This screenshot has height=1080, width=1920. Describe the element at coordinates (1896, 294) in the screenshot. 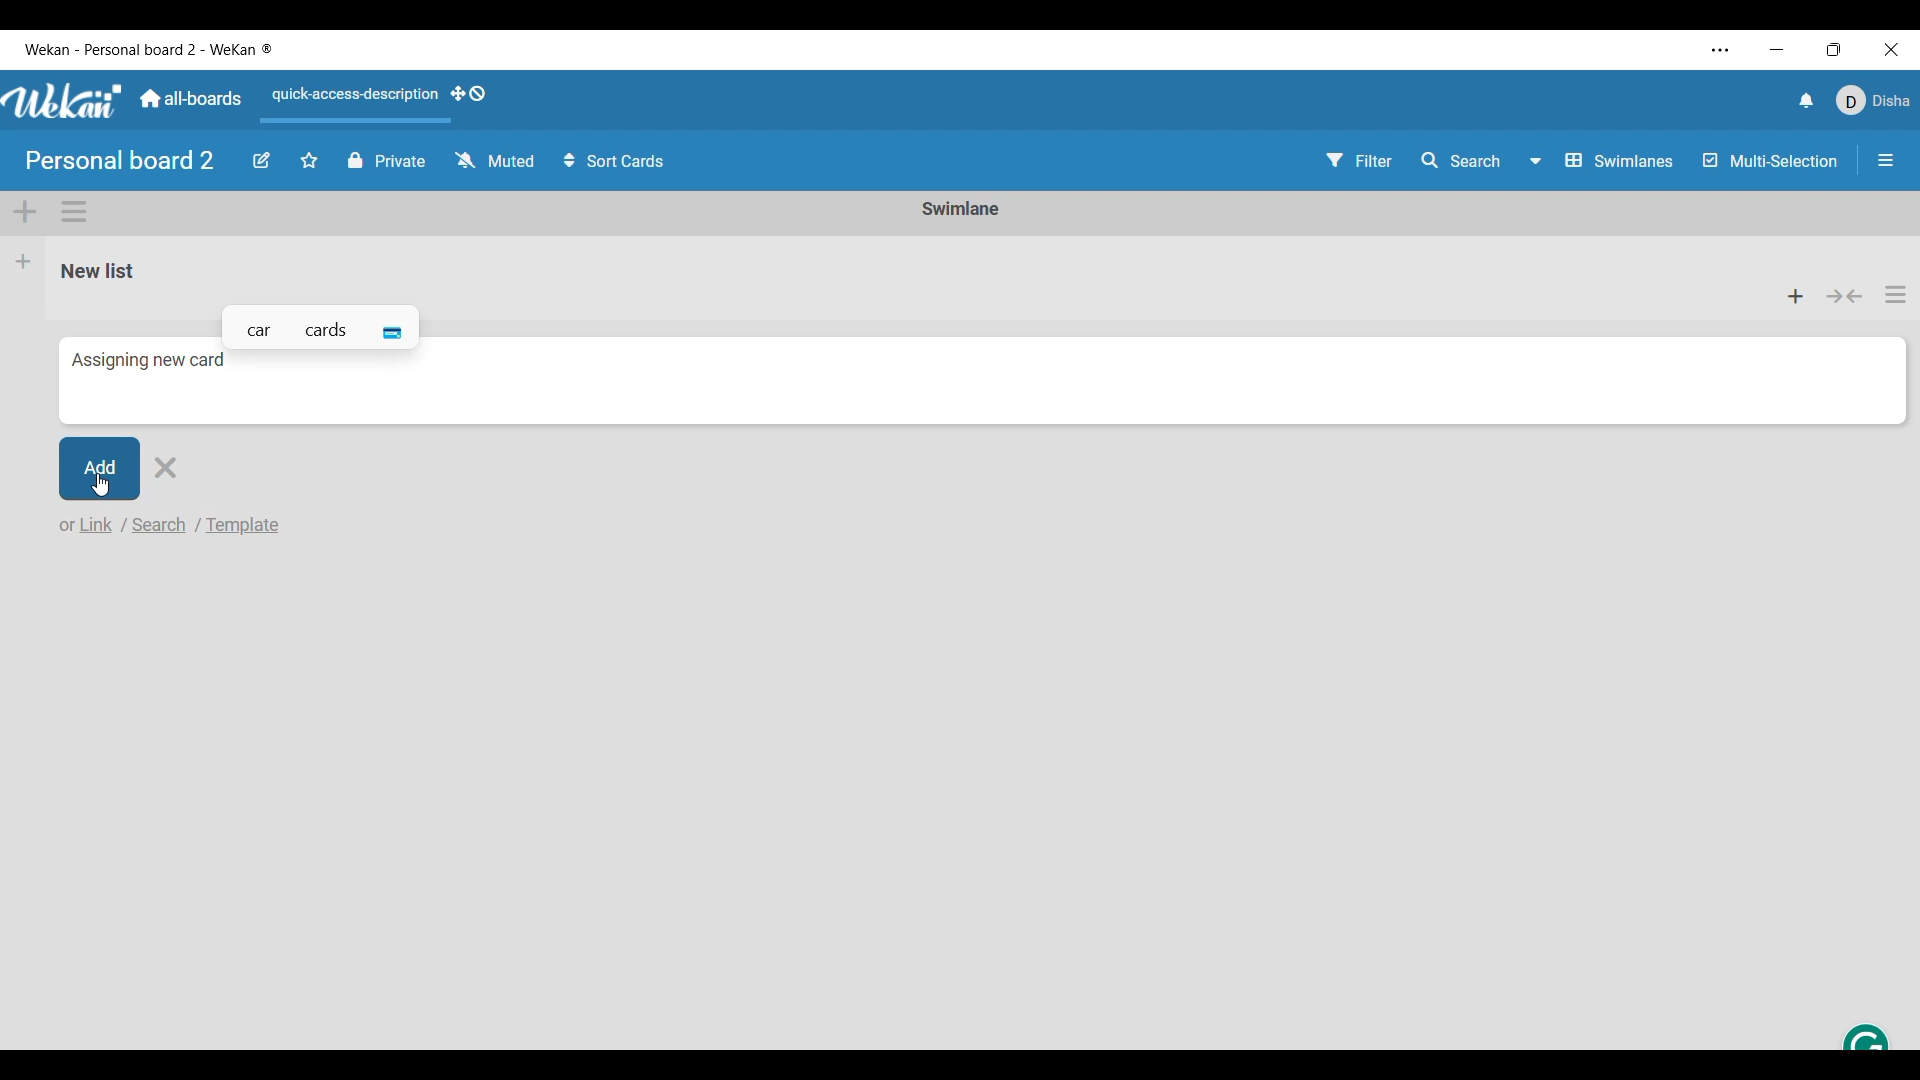

I see `List actions` at that location.